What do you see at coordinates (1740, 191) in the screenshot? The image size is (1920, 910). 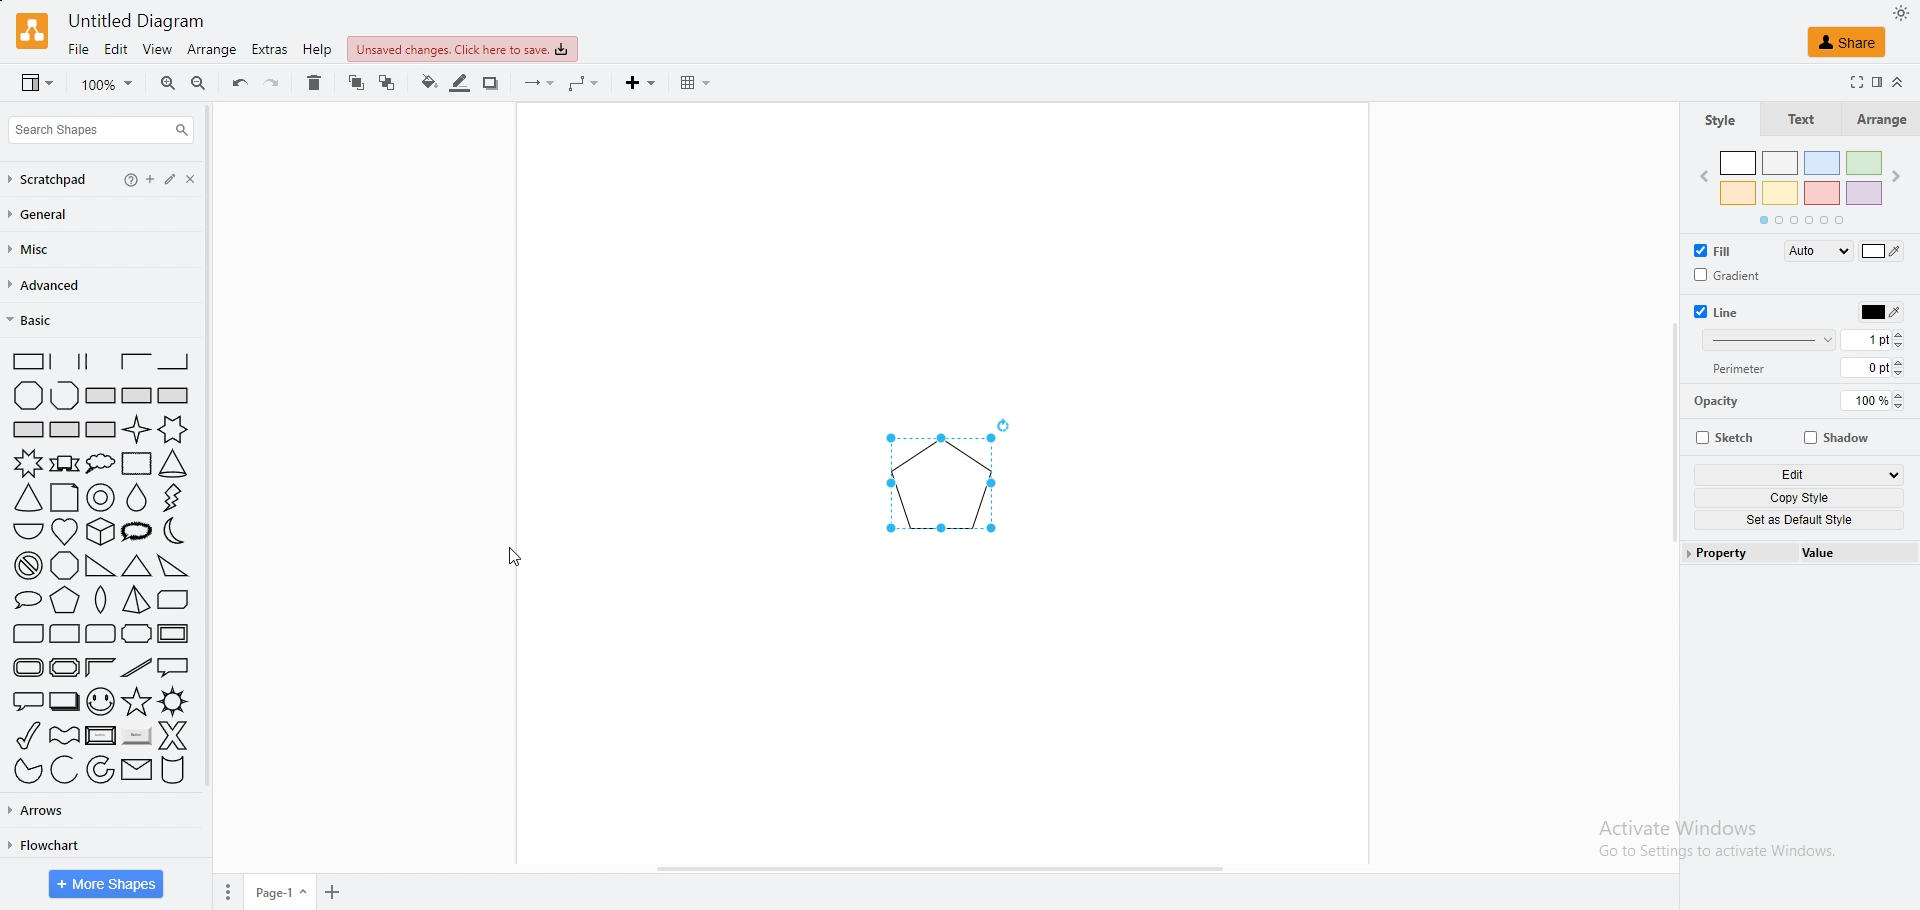 I see `orange` at bounding box center [1740, 191].